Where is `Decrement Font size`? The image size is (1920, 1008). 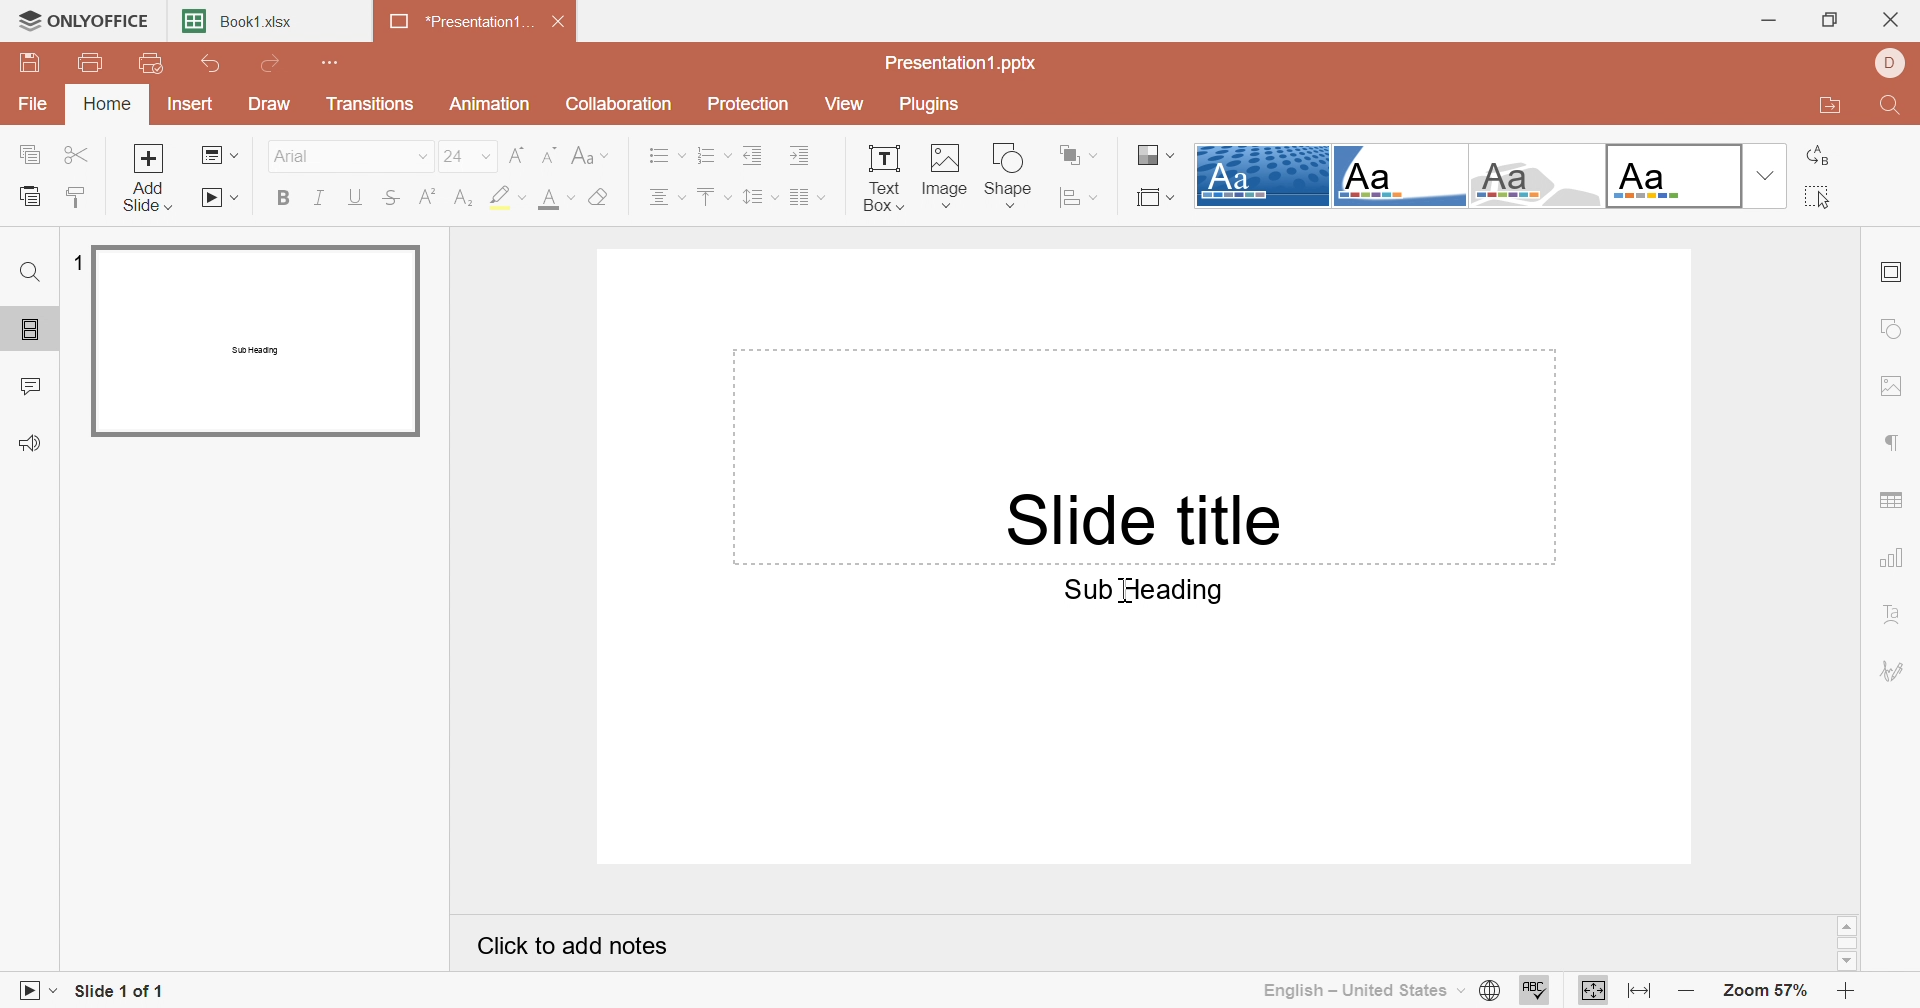 Decrement Font size is located at coordinates (516, 153).